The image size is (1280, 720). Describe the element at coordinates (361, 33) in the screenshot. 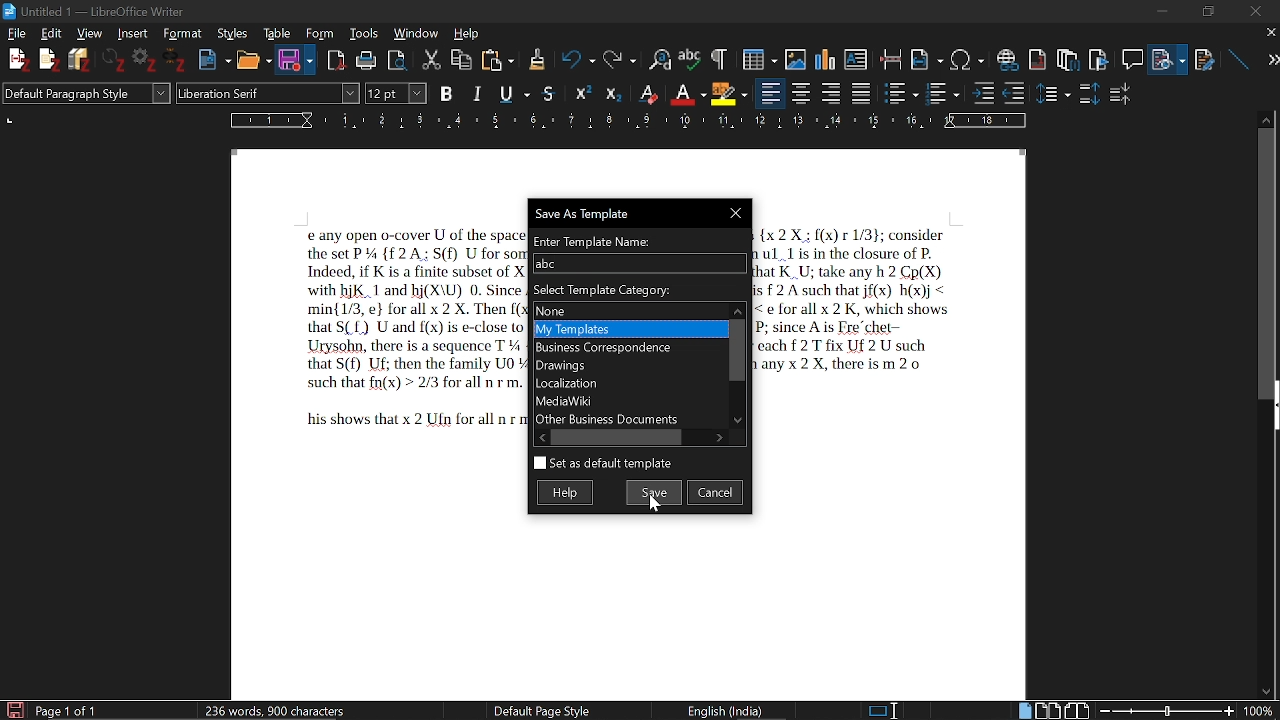

I see `Tools` at that location.